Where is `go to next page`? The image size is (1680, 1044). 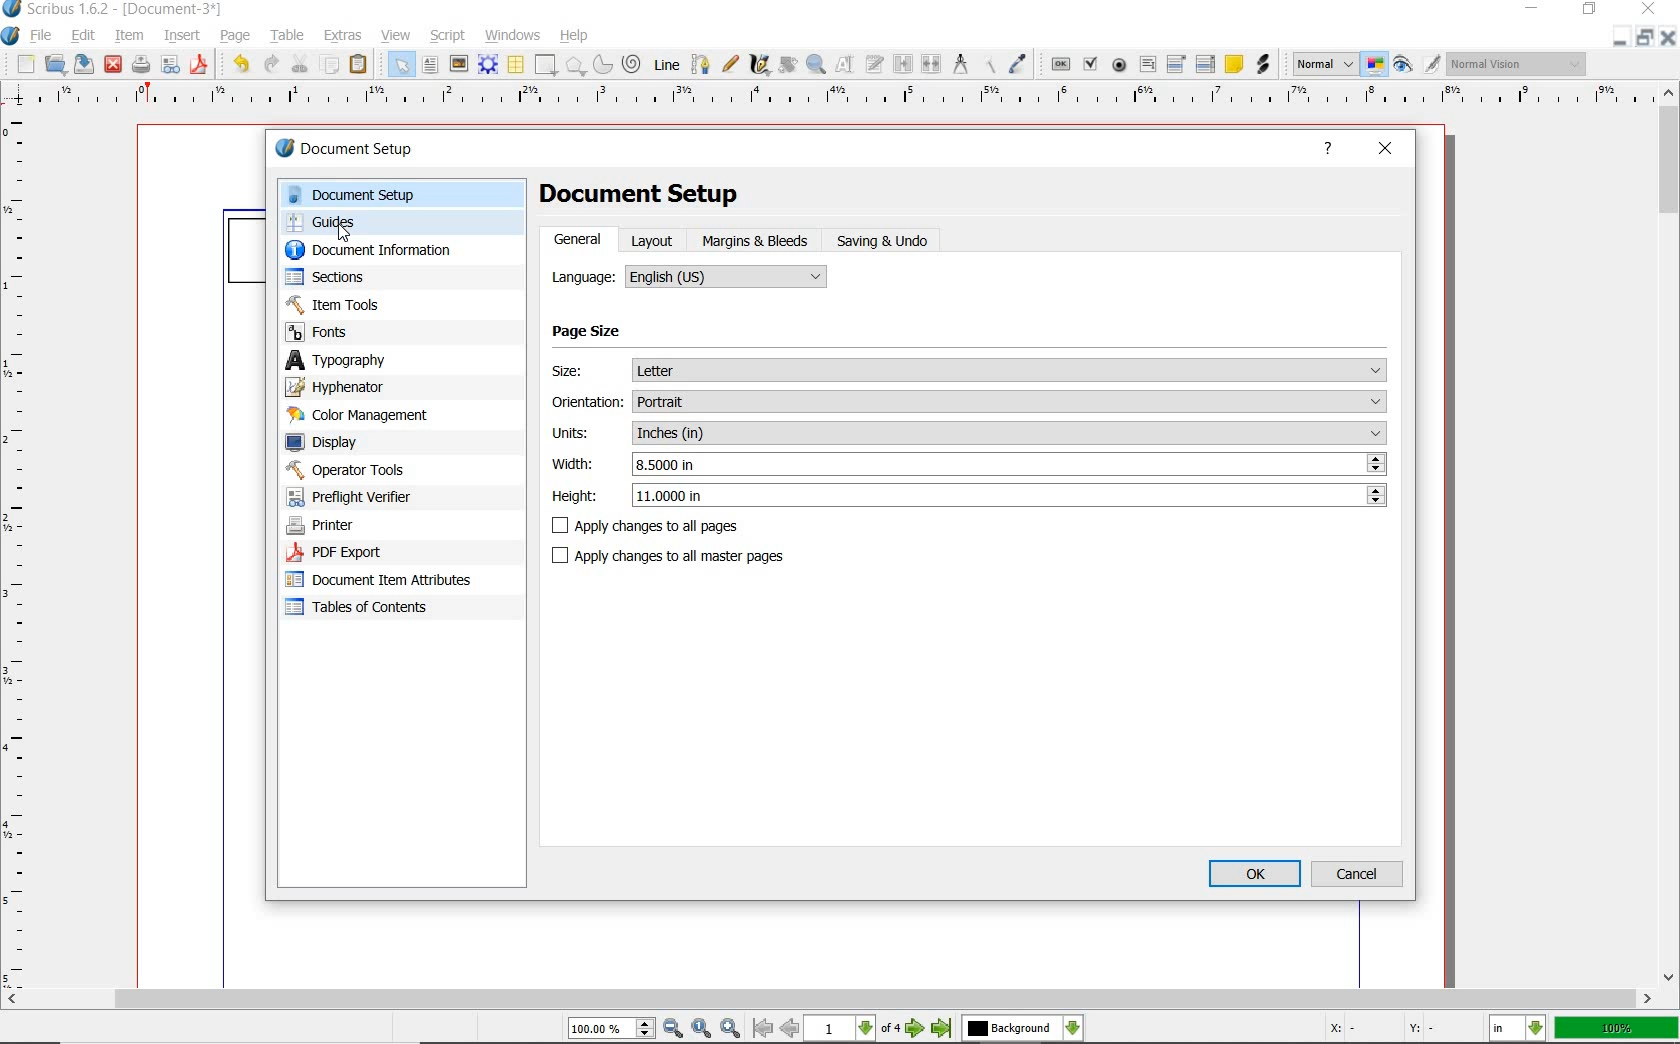 go to next page is located at coordinates (918, 1029).